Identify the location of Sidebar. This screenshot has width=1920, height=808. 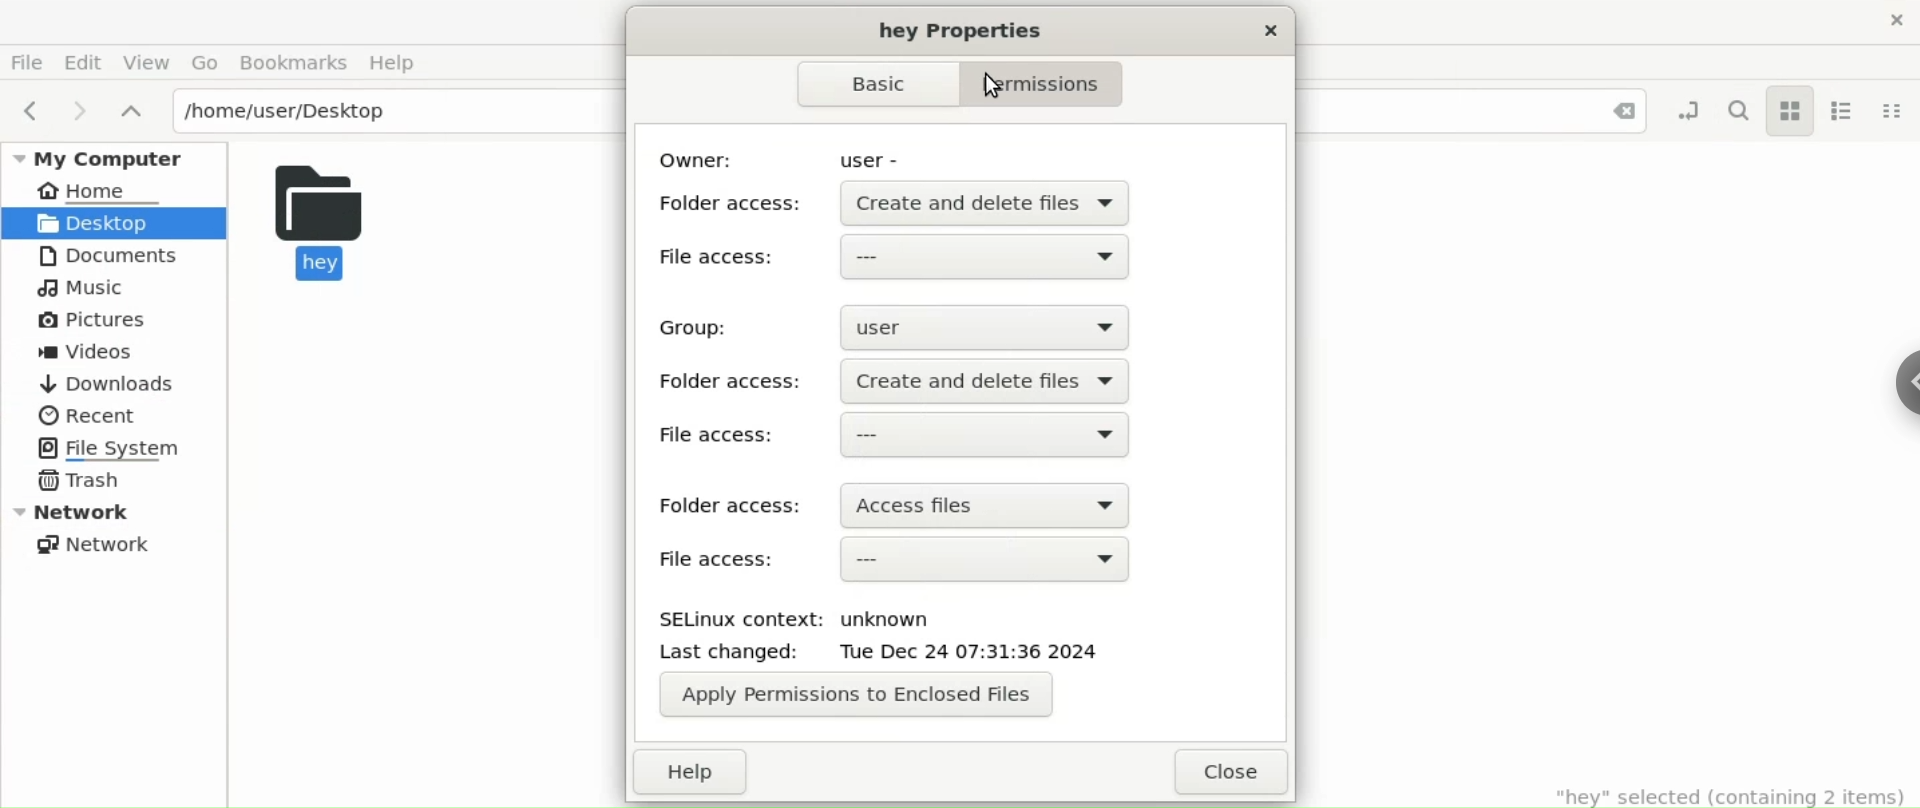
(1897, 373).